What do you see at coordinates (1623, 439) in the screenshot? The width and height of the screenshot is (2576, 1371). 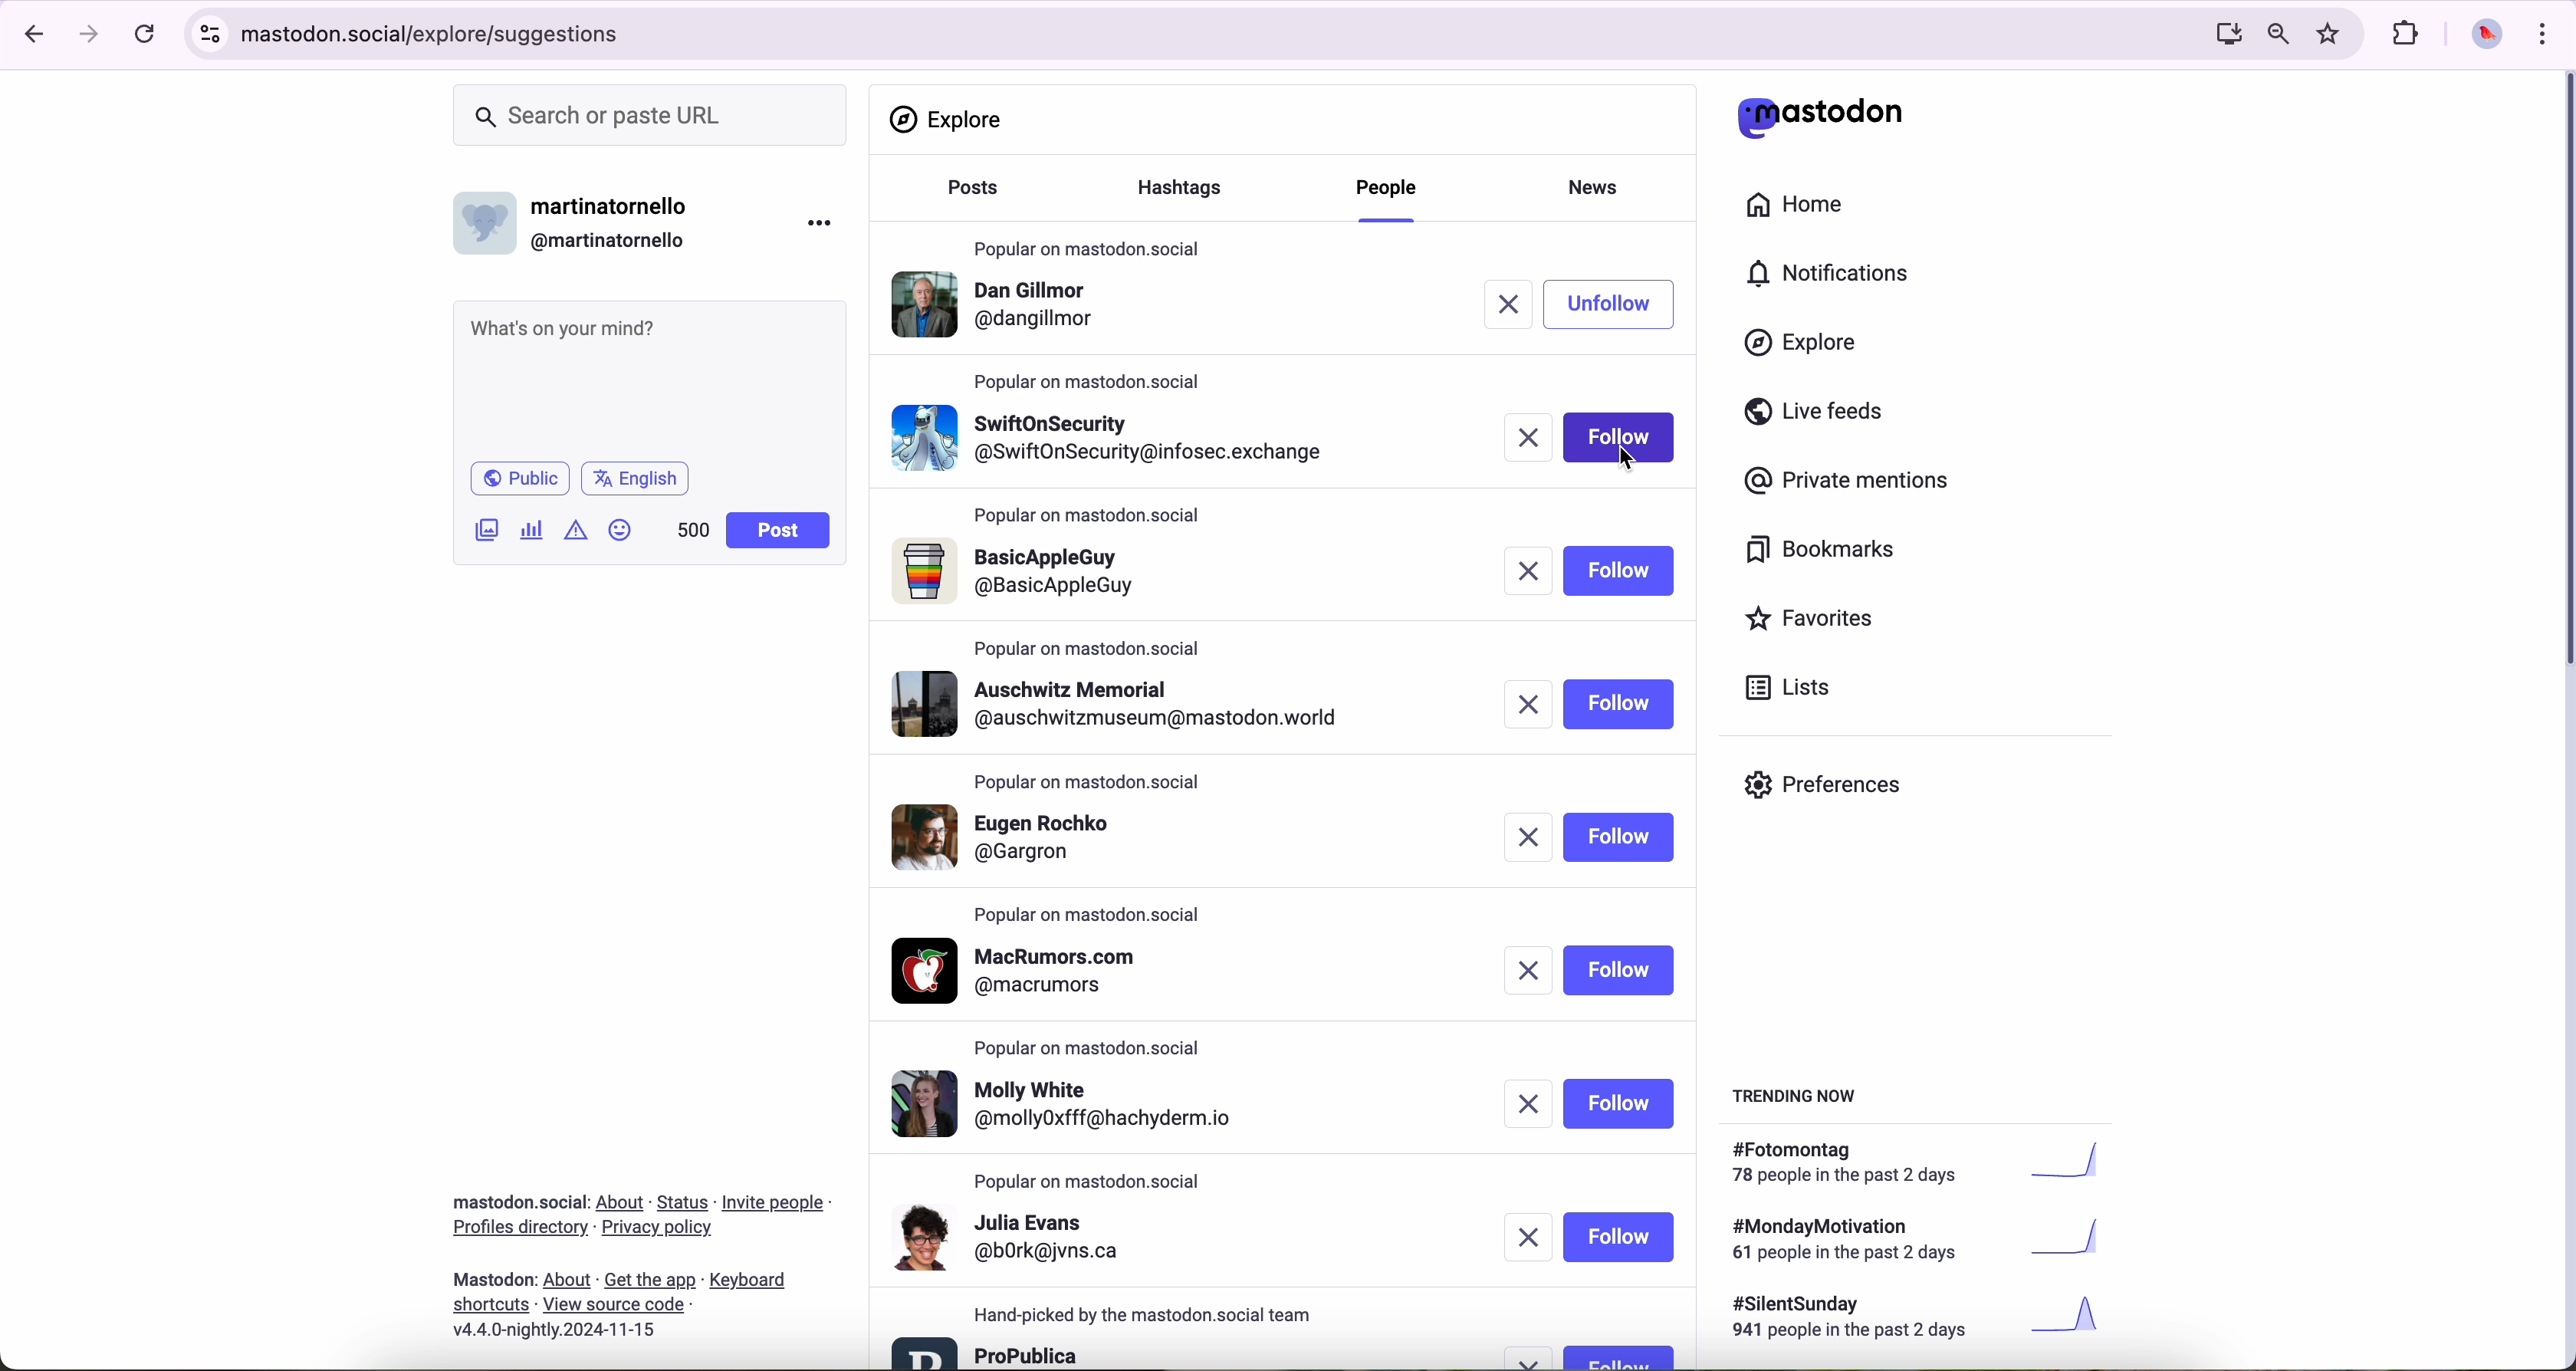 I see `click on follow` at bounding box center [1623, 439].